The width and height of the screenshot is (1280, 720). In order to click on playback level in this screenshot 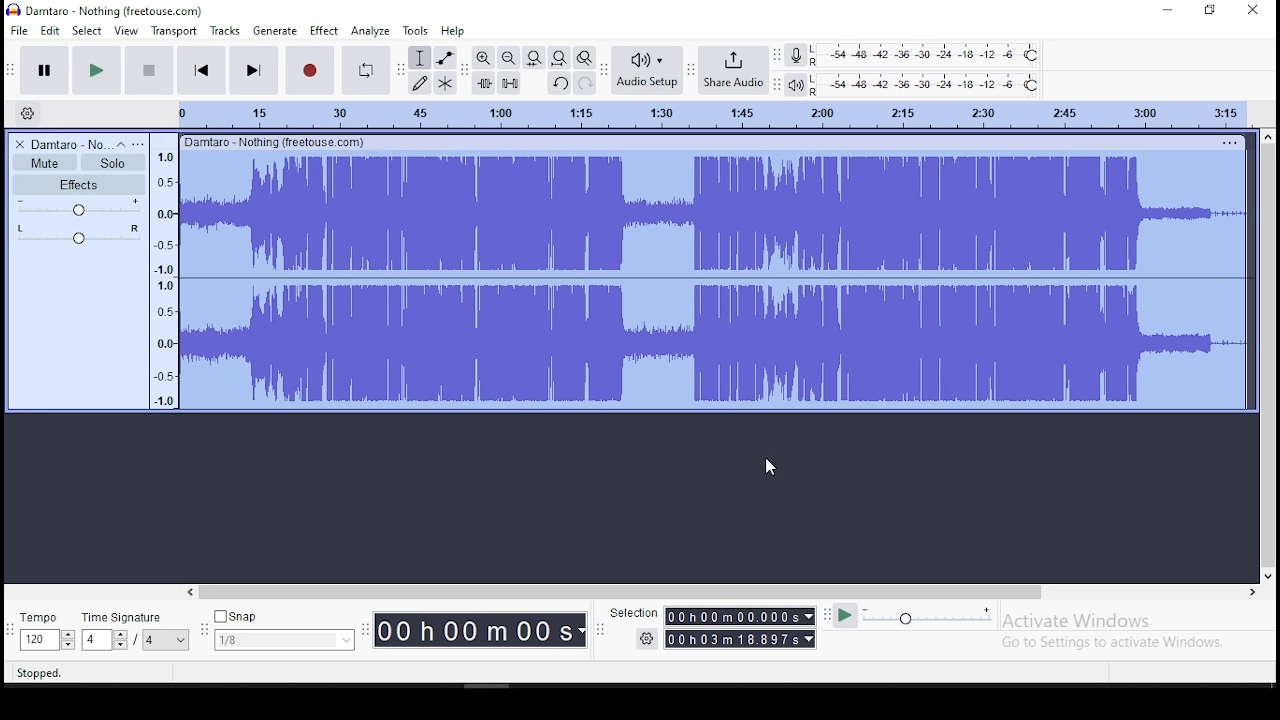, I will do `click(927, 84)`.